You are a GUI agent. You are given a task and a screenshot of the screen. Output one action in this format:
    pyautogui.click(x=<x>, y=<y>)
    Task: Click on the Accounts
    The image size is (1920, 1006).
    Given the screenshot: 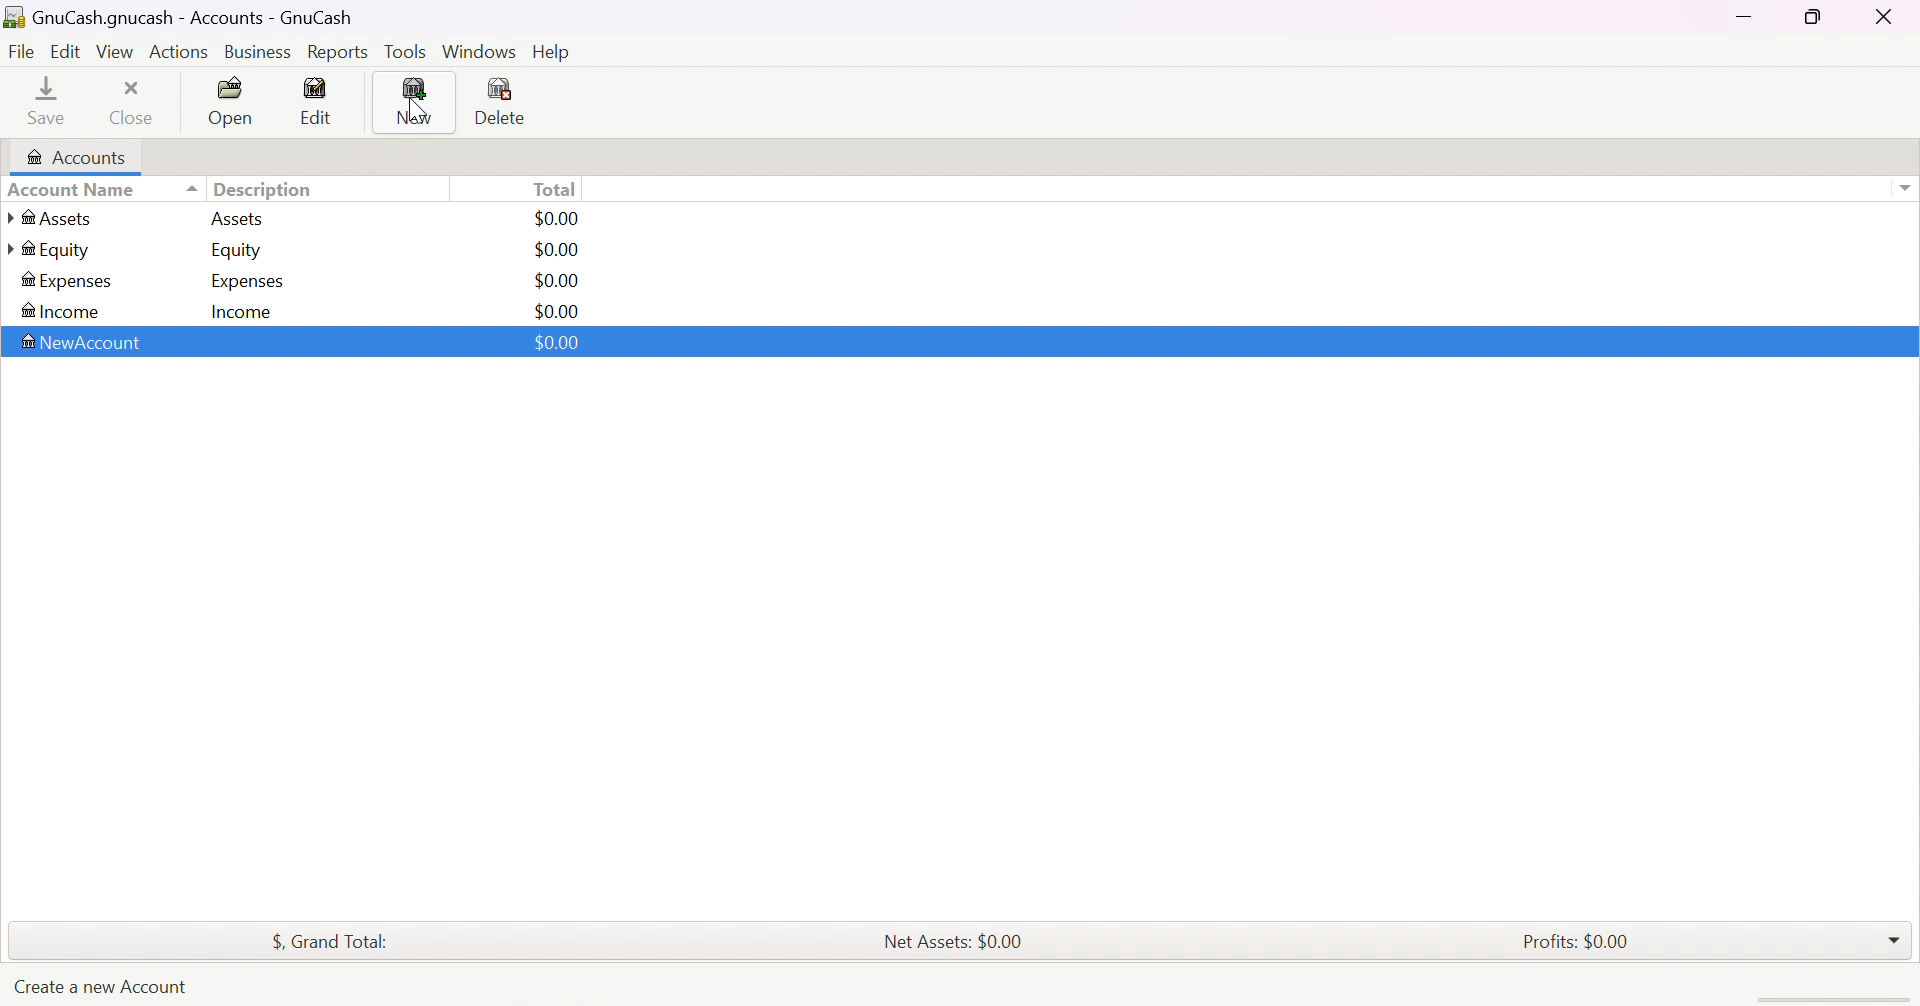 What is the action you would take?
    pyautogui.click(x=80, y=157)
    